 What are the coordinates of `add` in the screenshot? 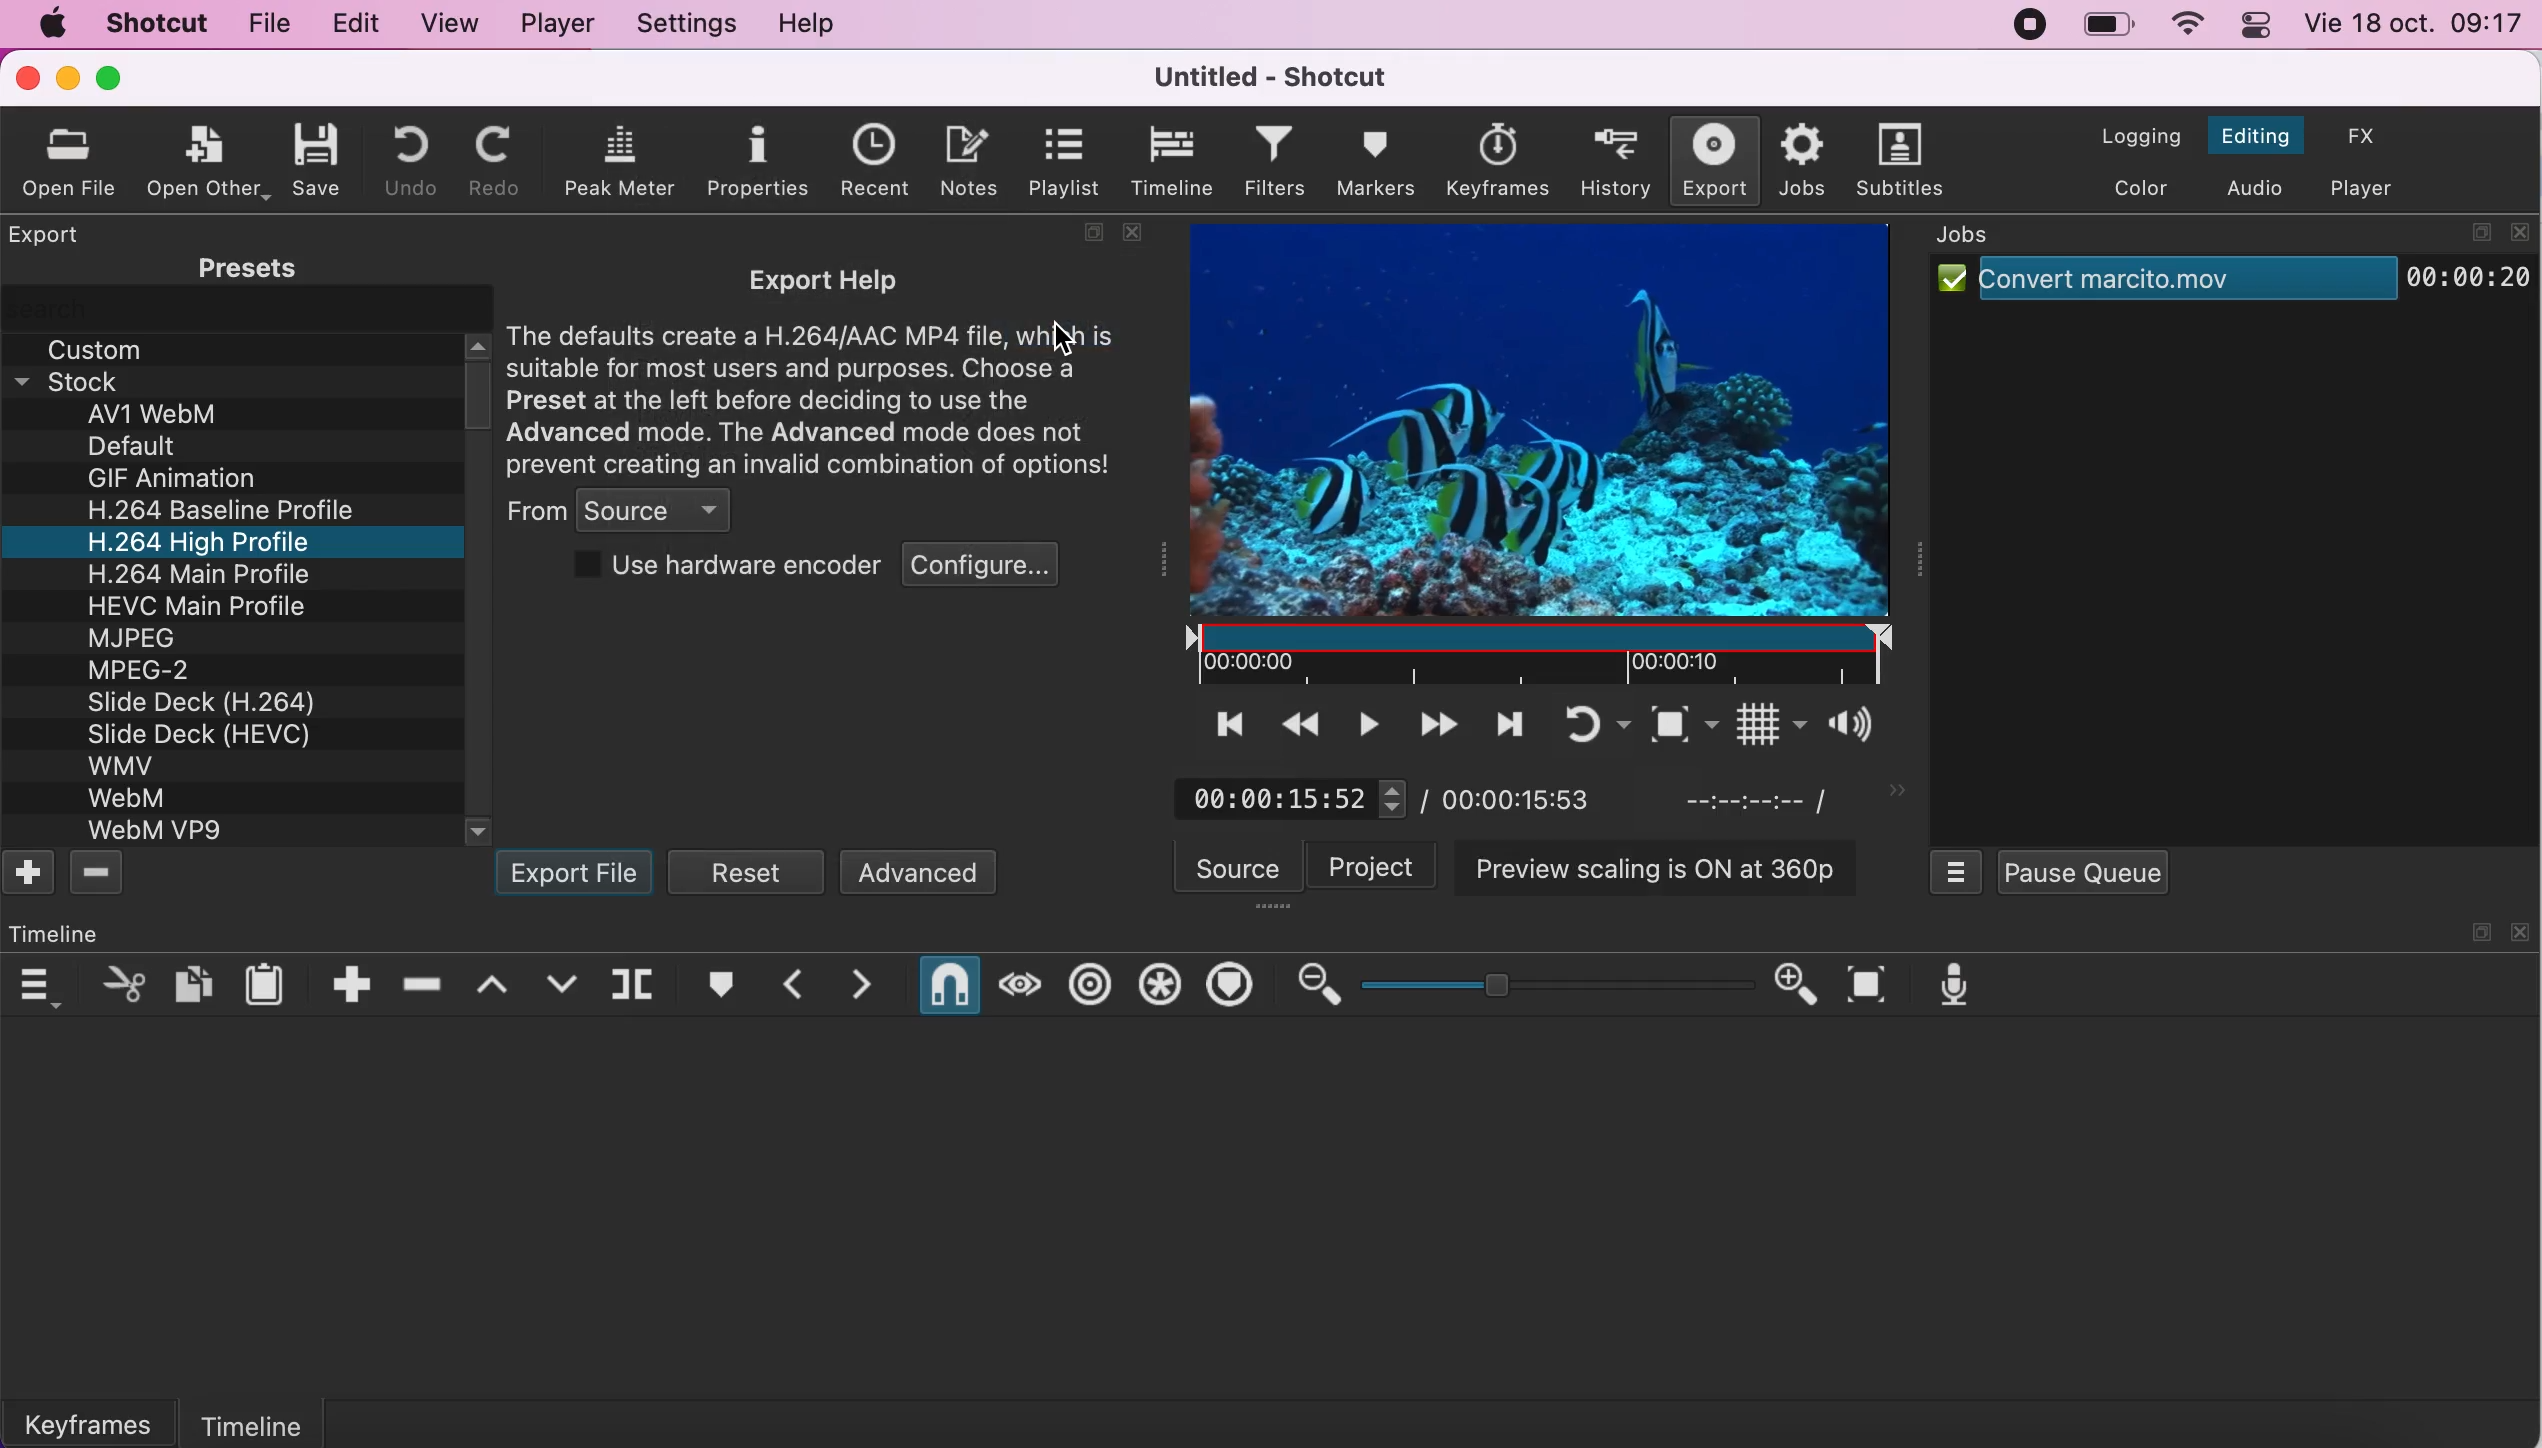 It's located at (30, 876).